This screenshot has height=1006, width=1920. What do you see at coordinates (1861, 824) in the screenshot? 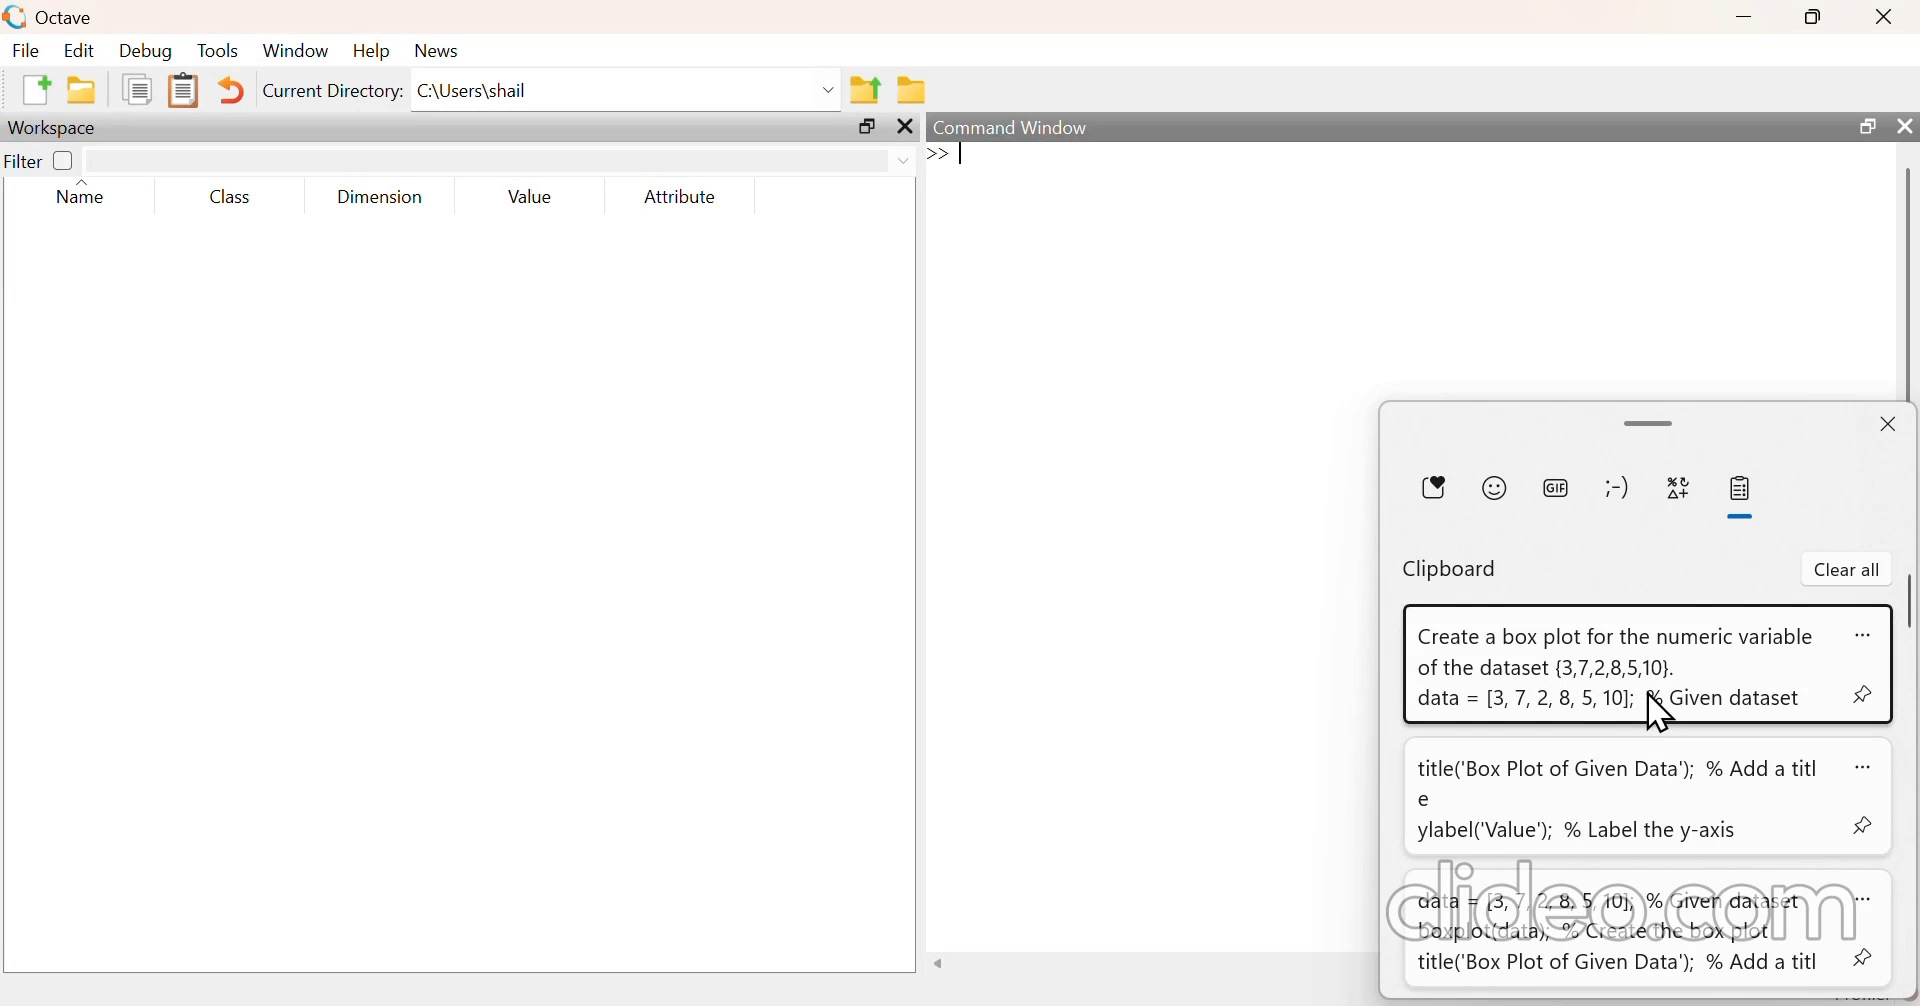
I see `pin` at bounding box center [1861, 824].